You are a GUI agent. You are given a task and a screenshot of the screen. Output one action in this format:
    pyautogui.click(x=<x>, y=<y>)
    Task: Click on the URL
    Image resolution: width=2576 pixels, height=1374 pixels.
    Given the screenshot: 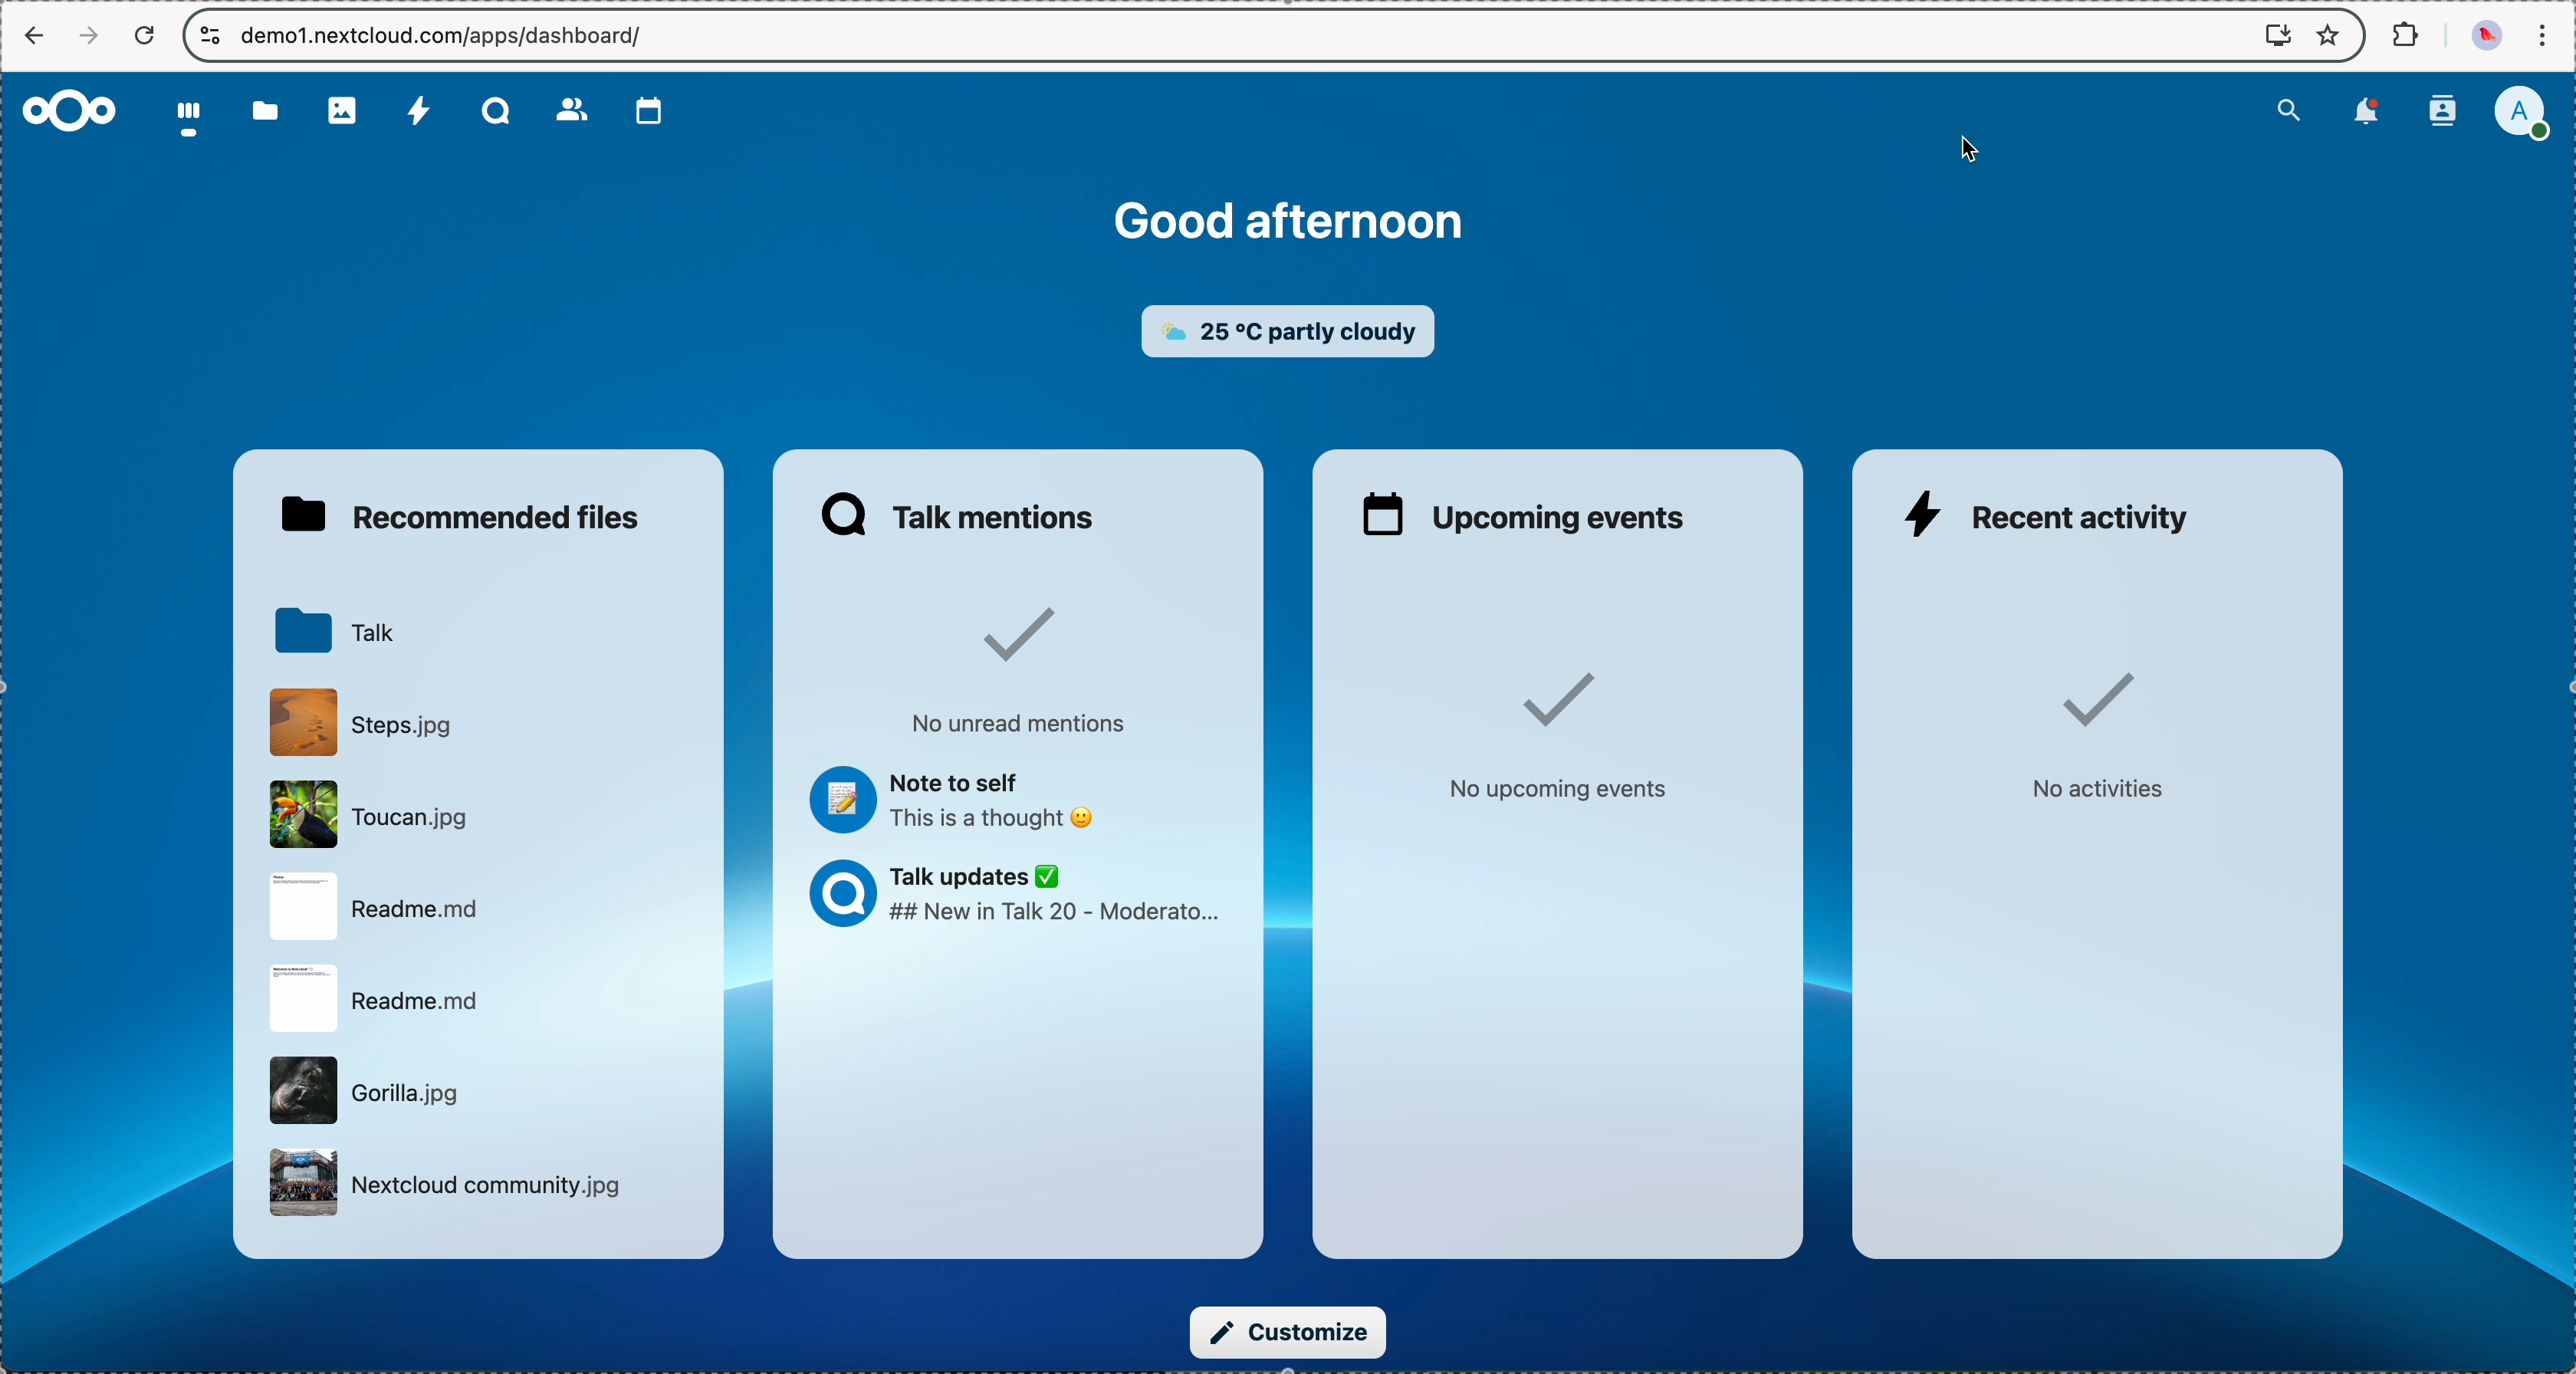 What is the action you would take?
    pyautogui.click(x=447, y=35)
    